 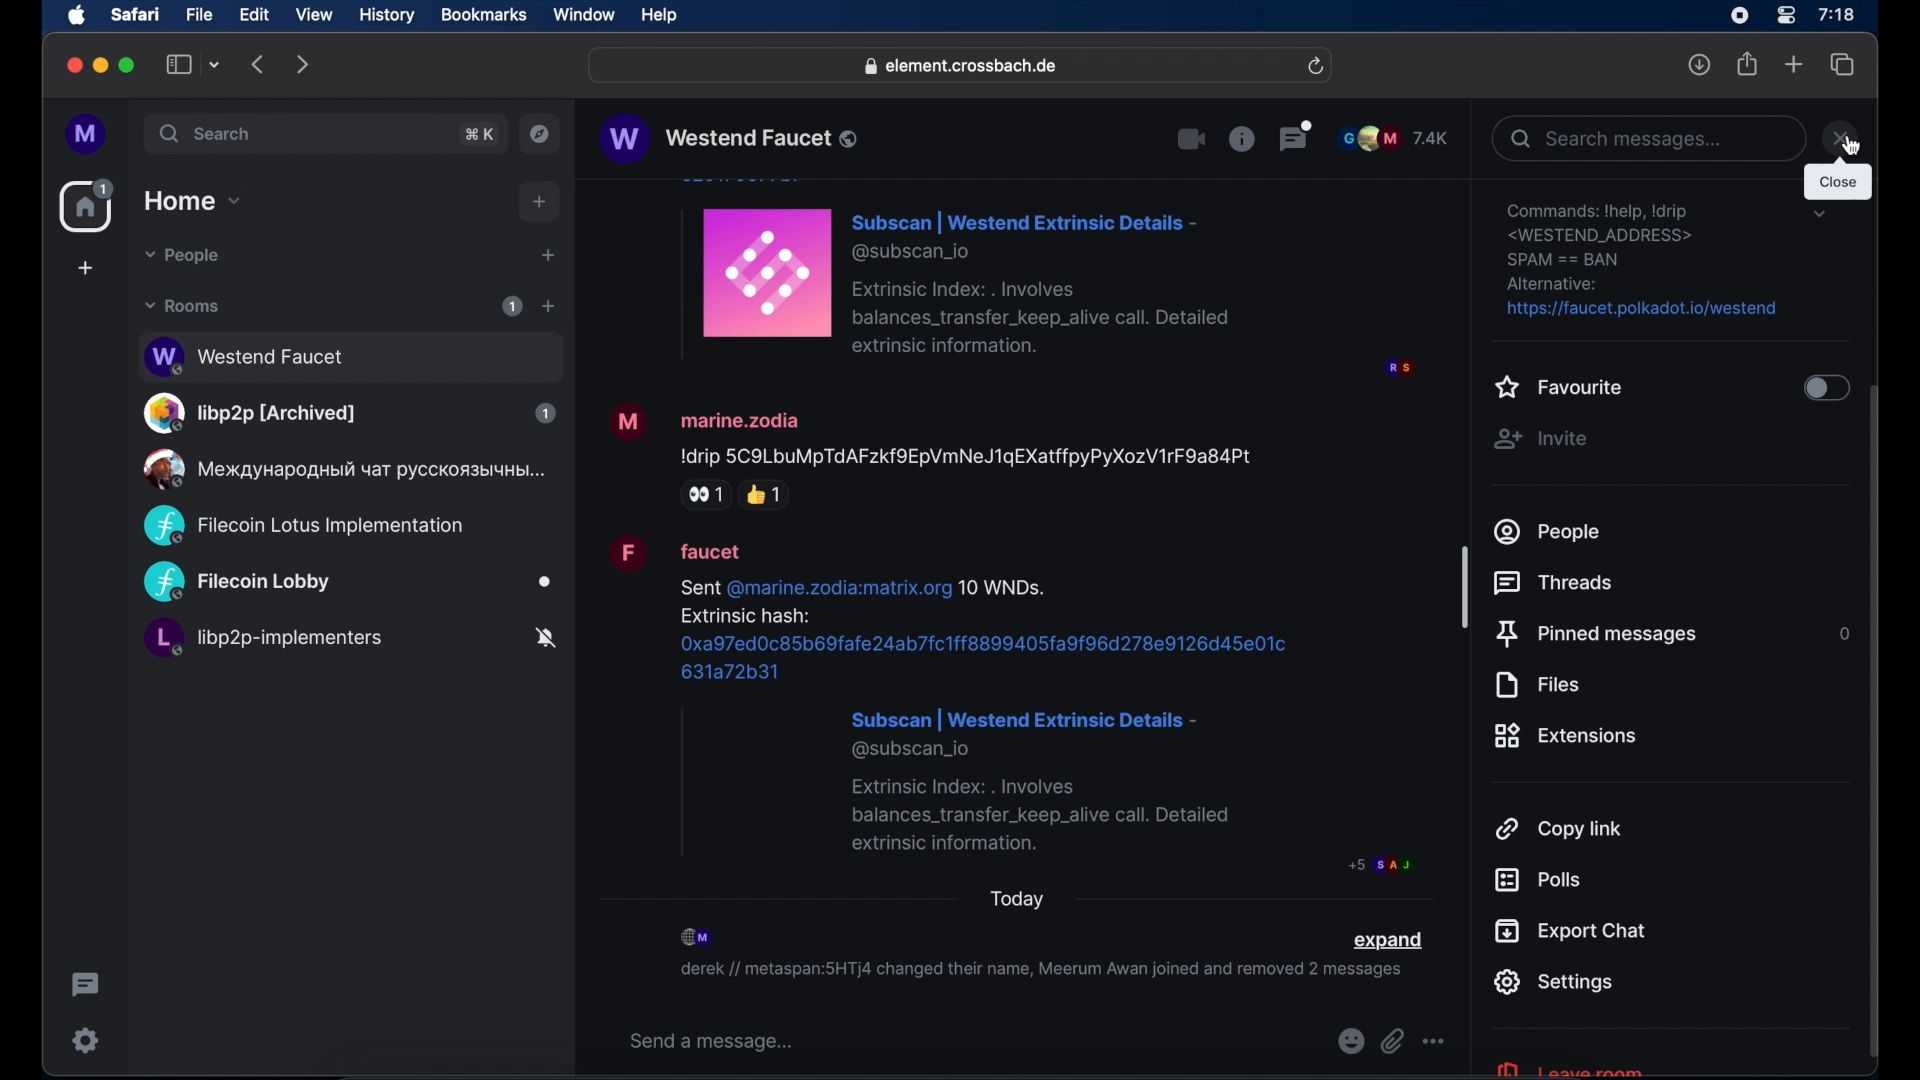 What do you see at coordinates (1043, 279) in the screenshot?
I see `message` at bounding box center [1043, 279].